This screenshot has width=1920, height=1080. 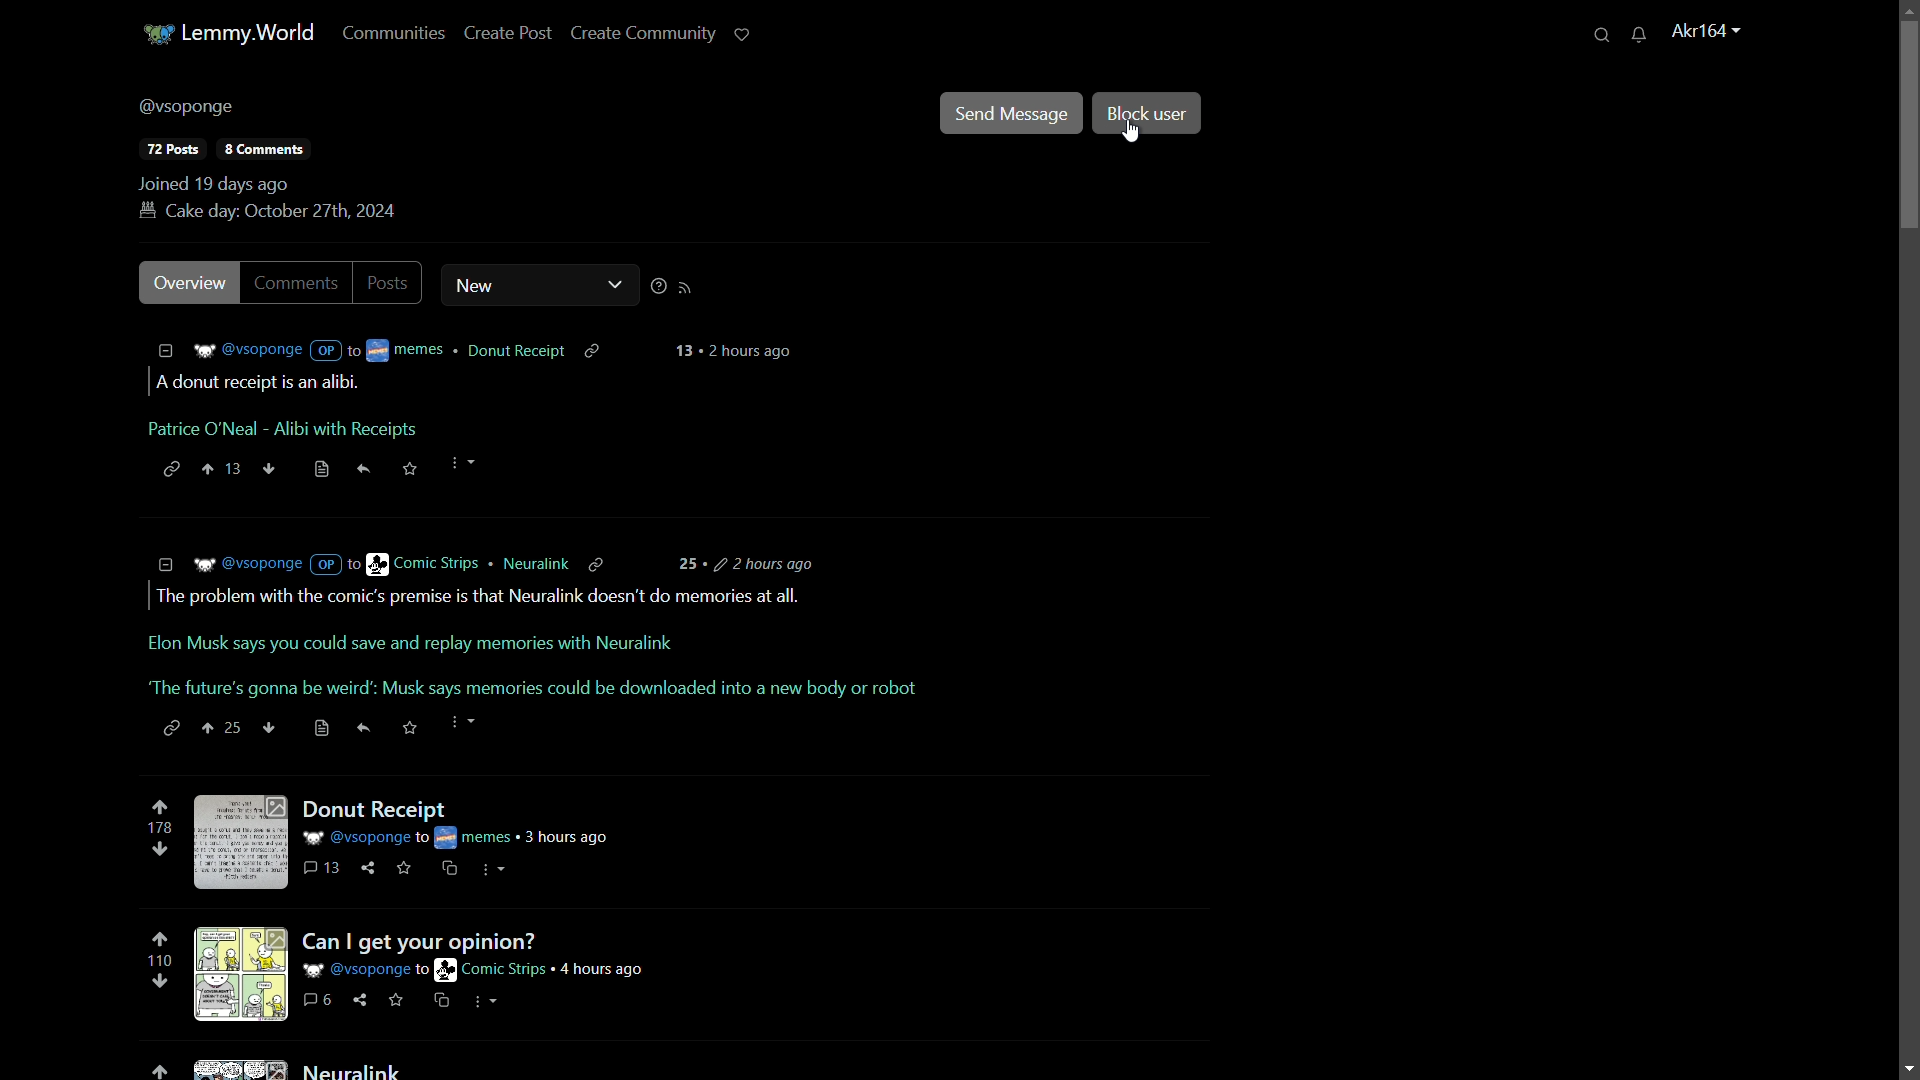 I want to click on comment-2, so click(x=535, y=644).